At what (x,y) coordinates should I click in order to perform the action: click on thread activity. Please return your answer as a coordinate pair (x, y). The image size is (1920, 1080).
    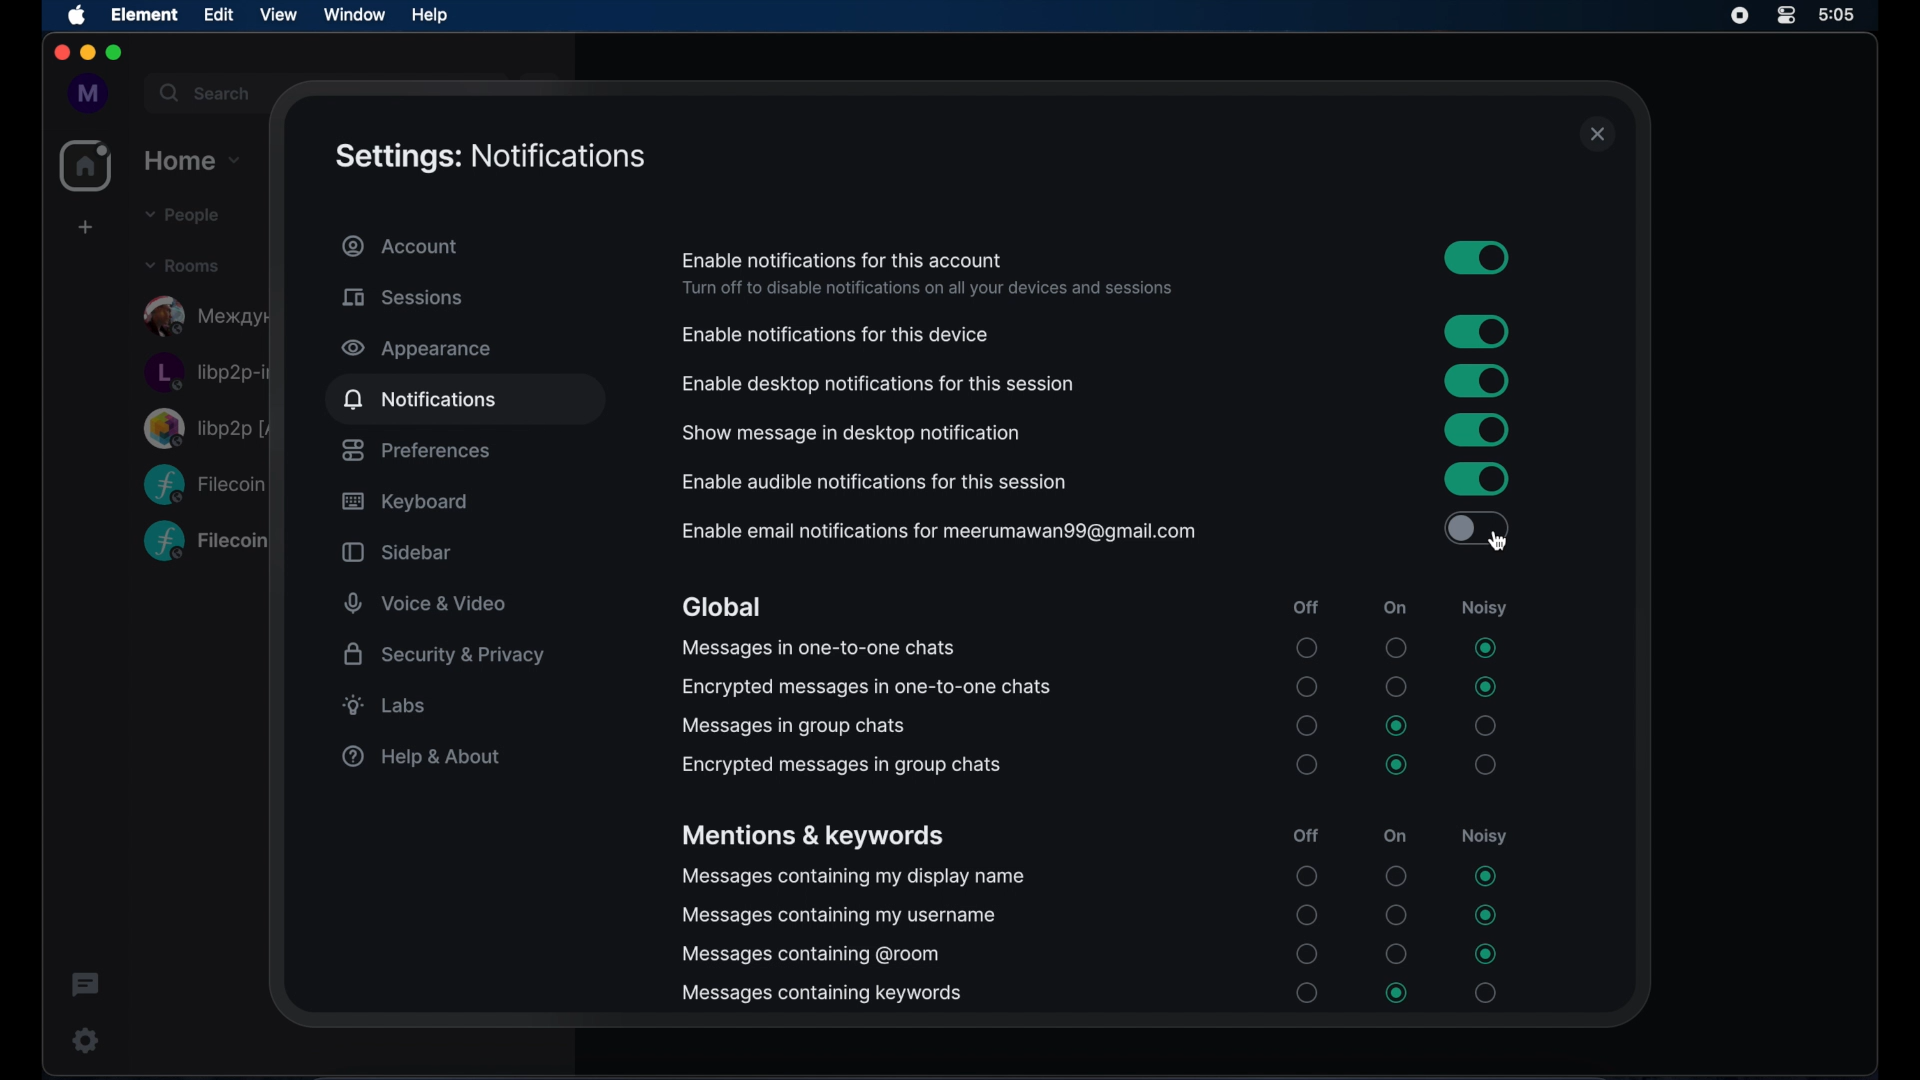
    Looking at the image, I should click on (87, 986).